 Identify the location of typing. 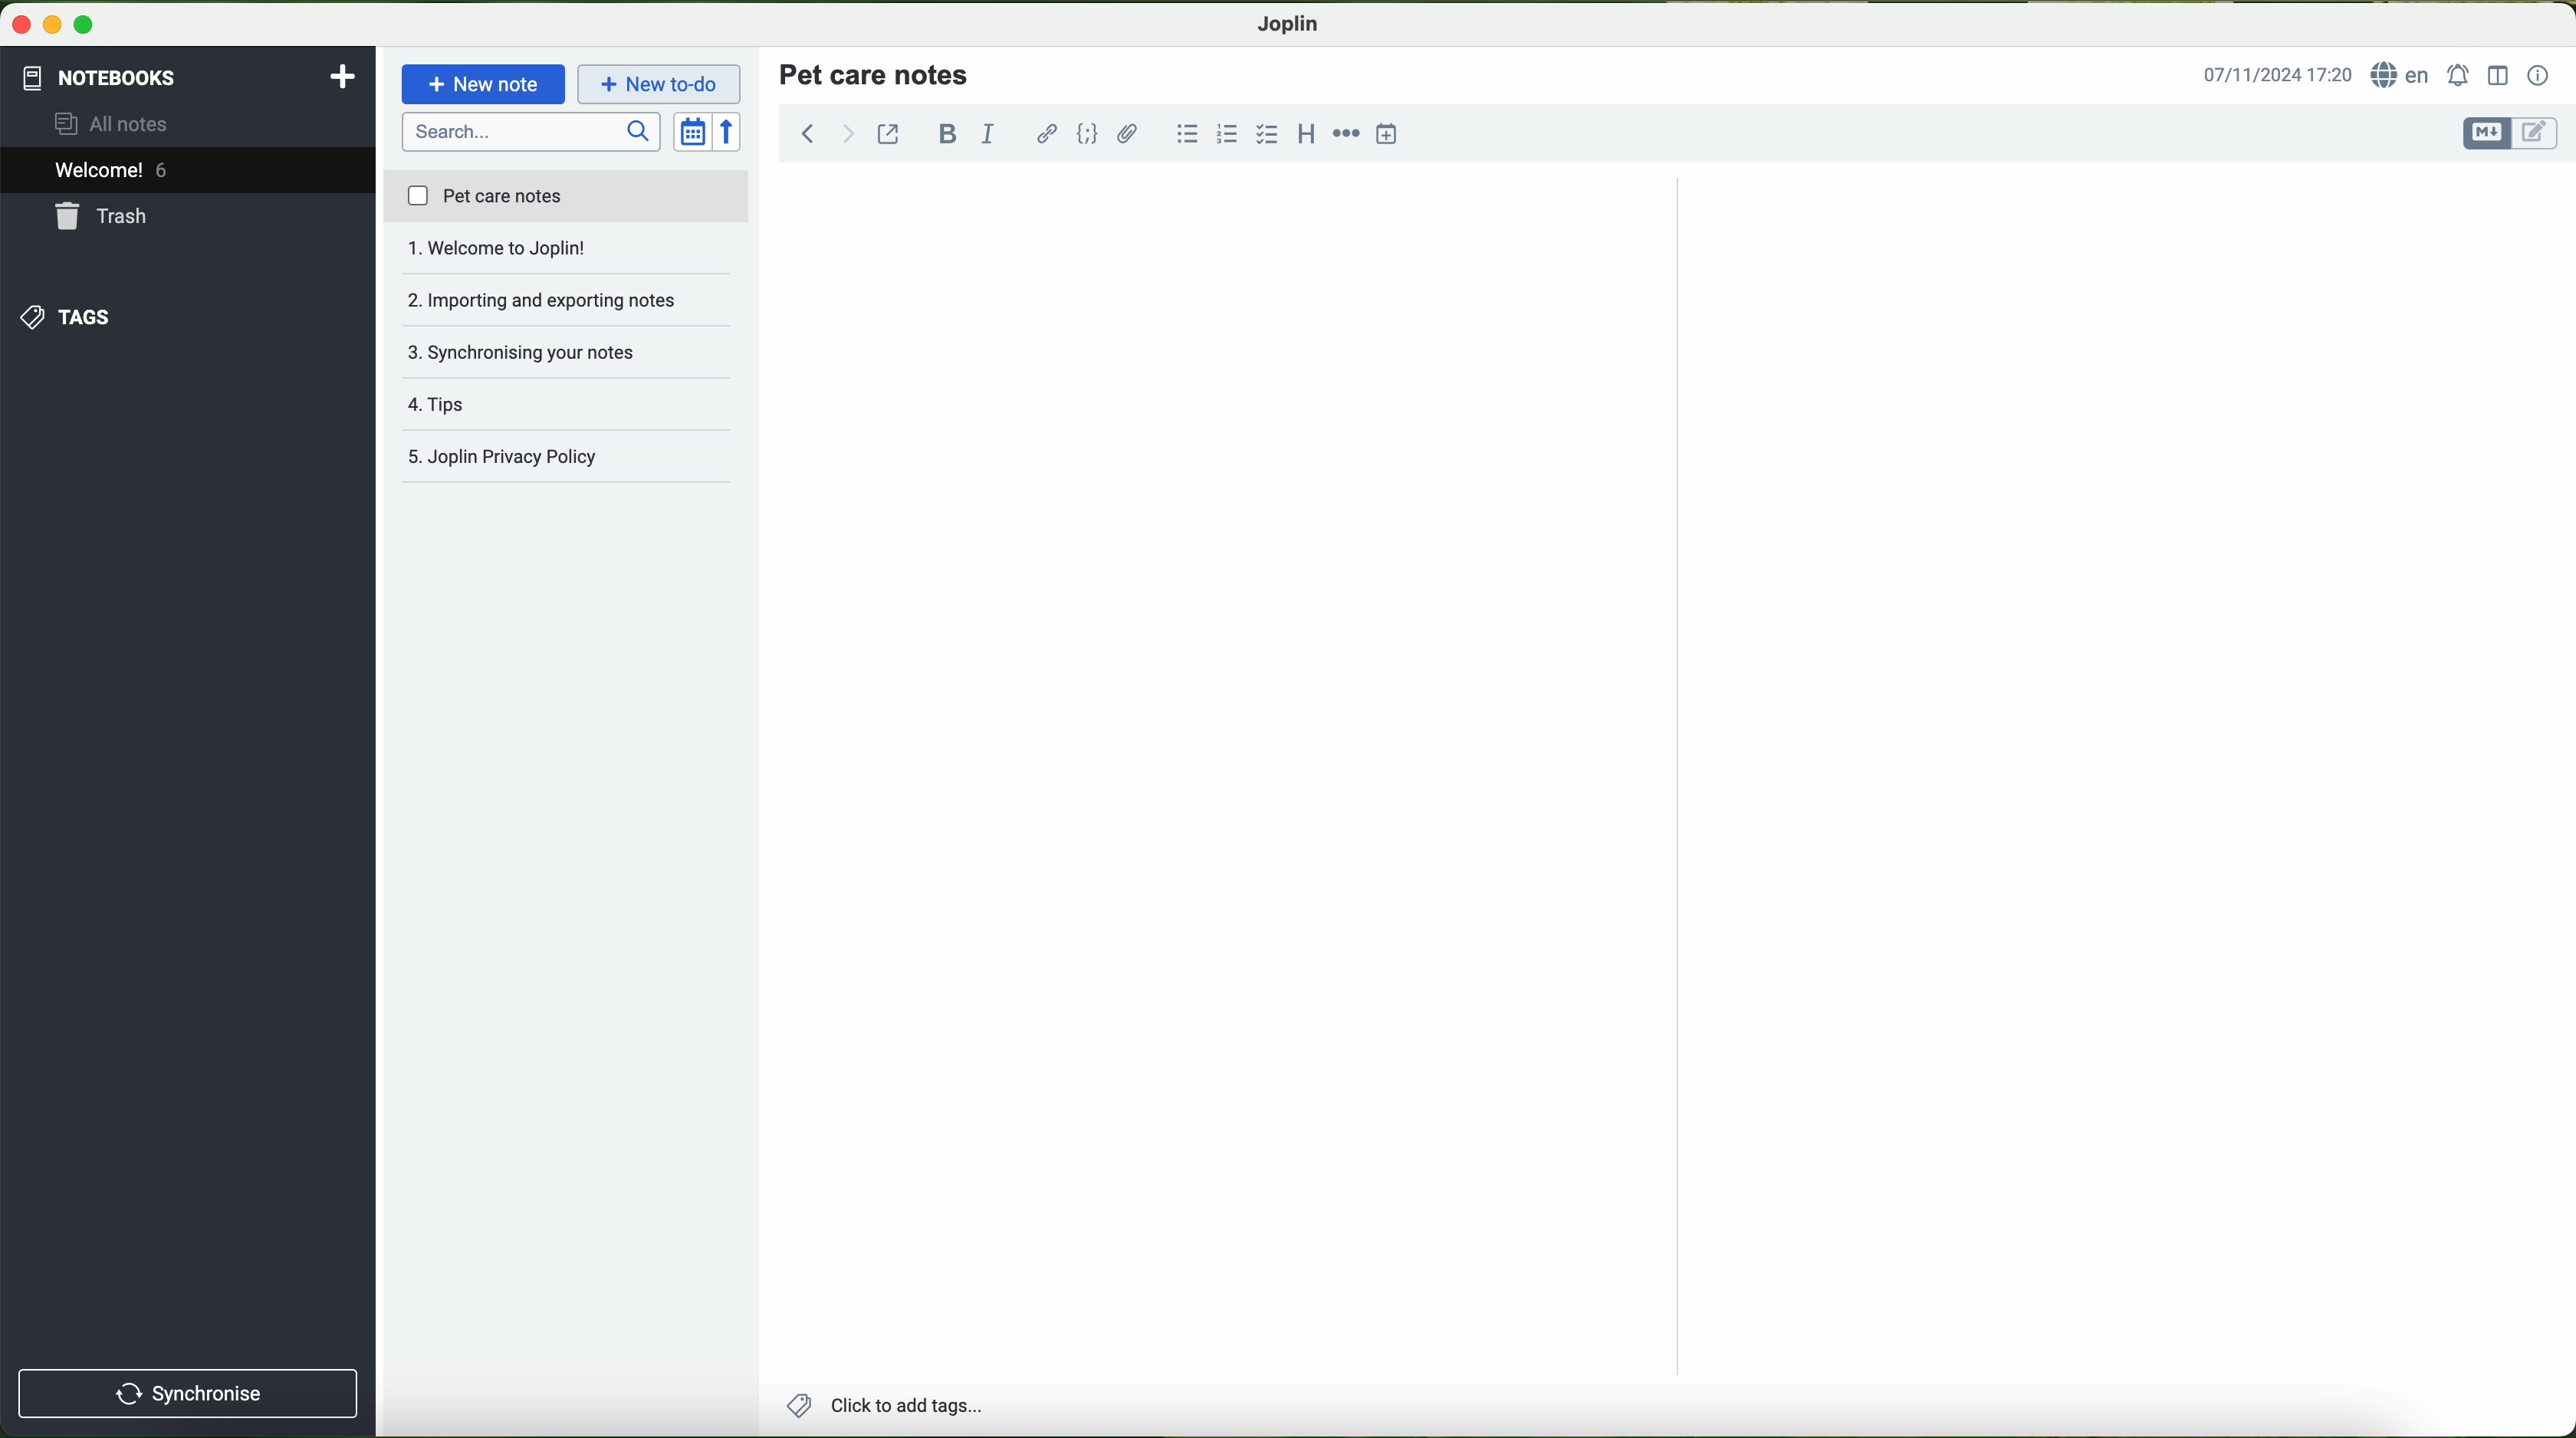
(814, 201).